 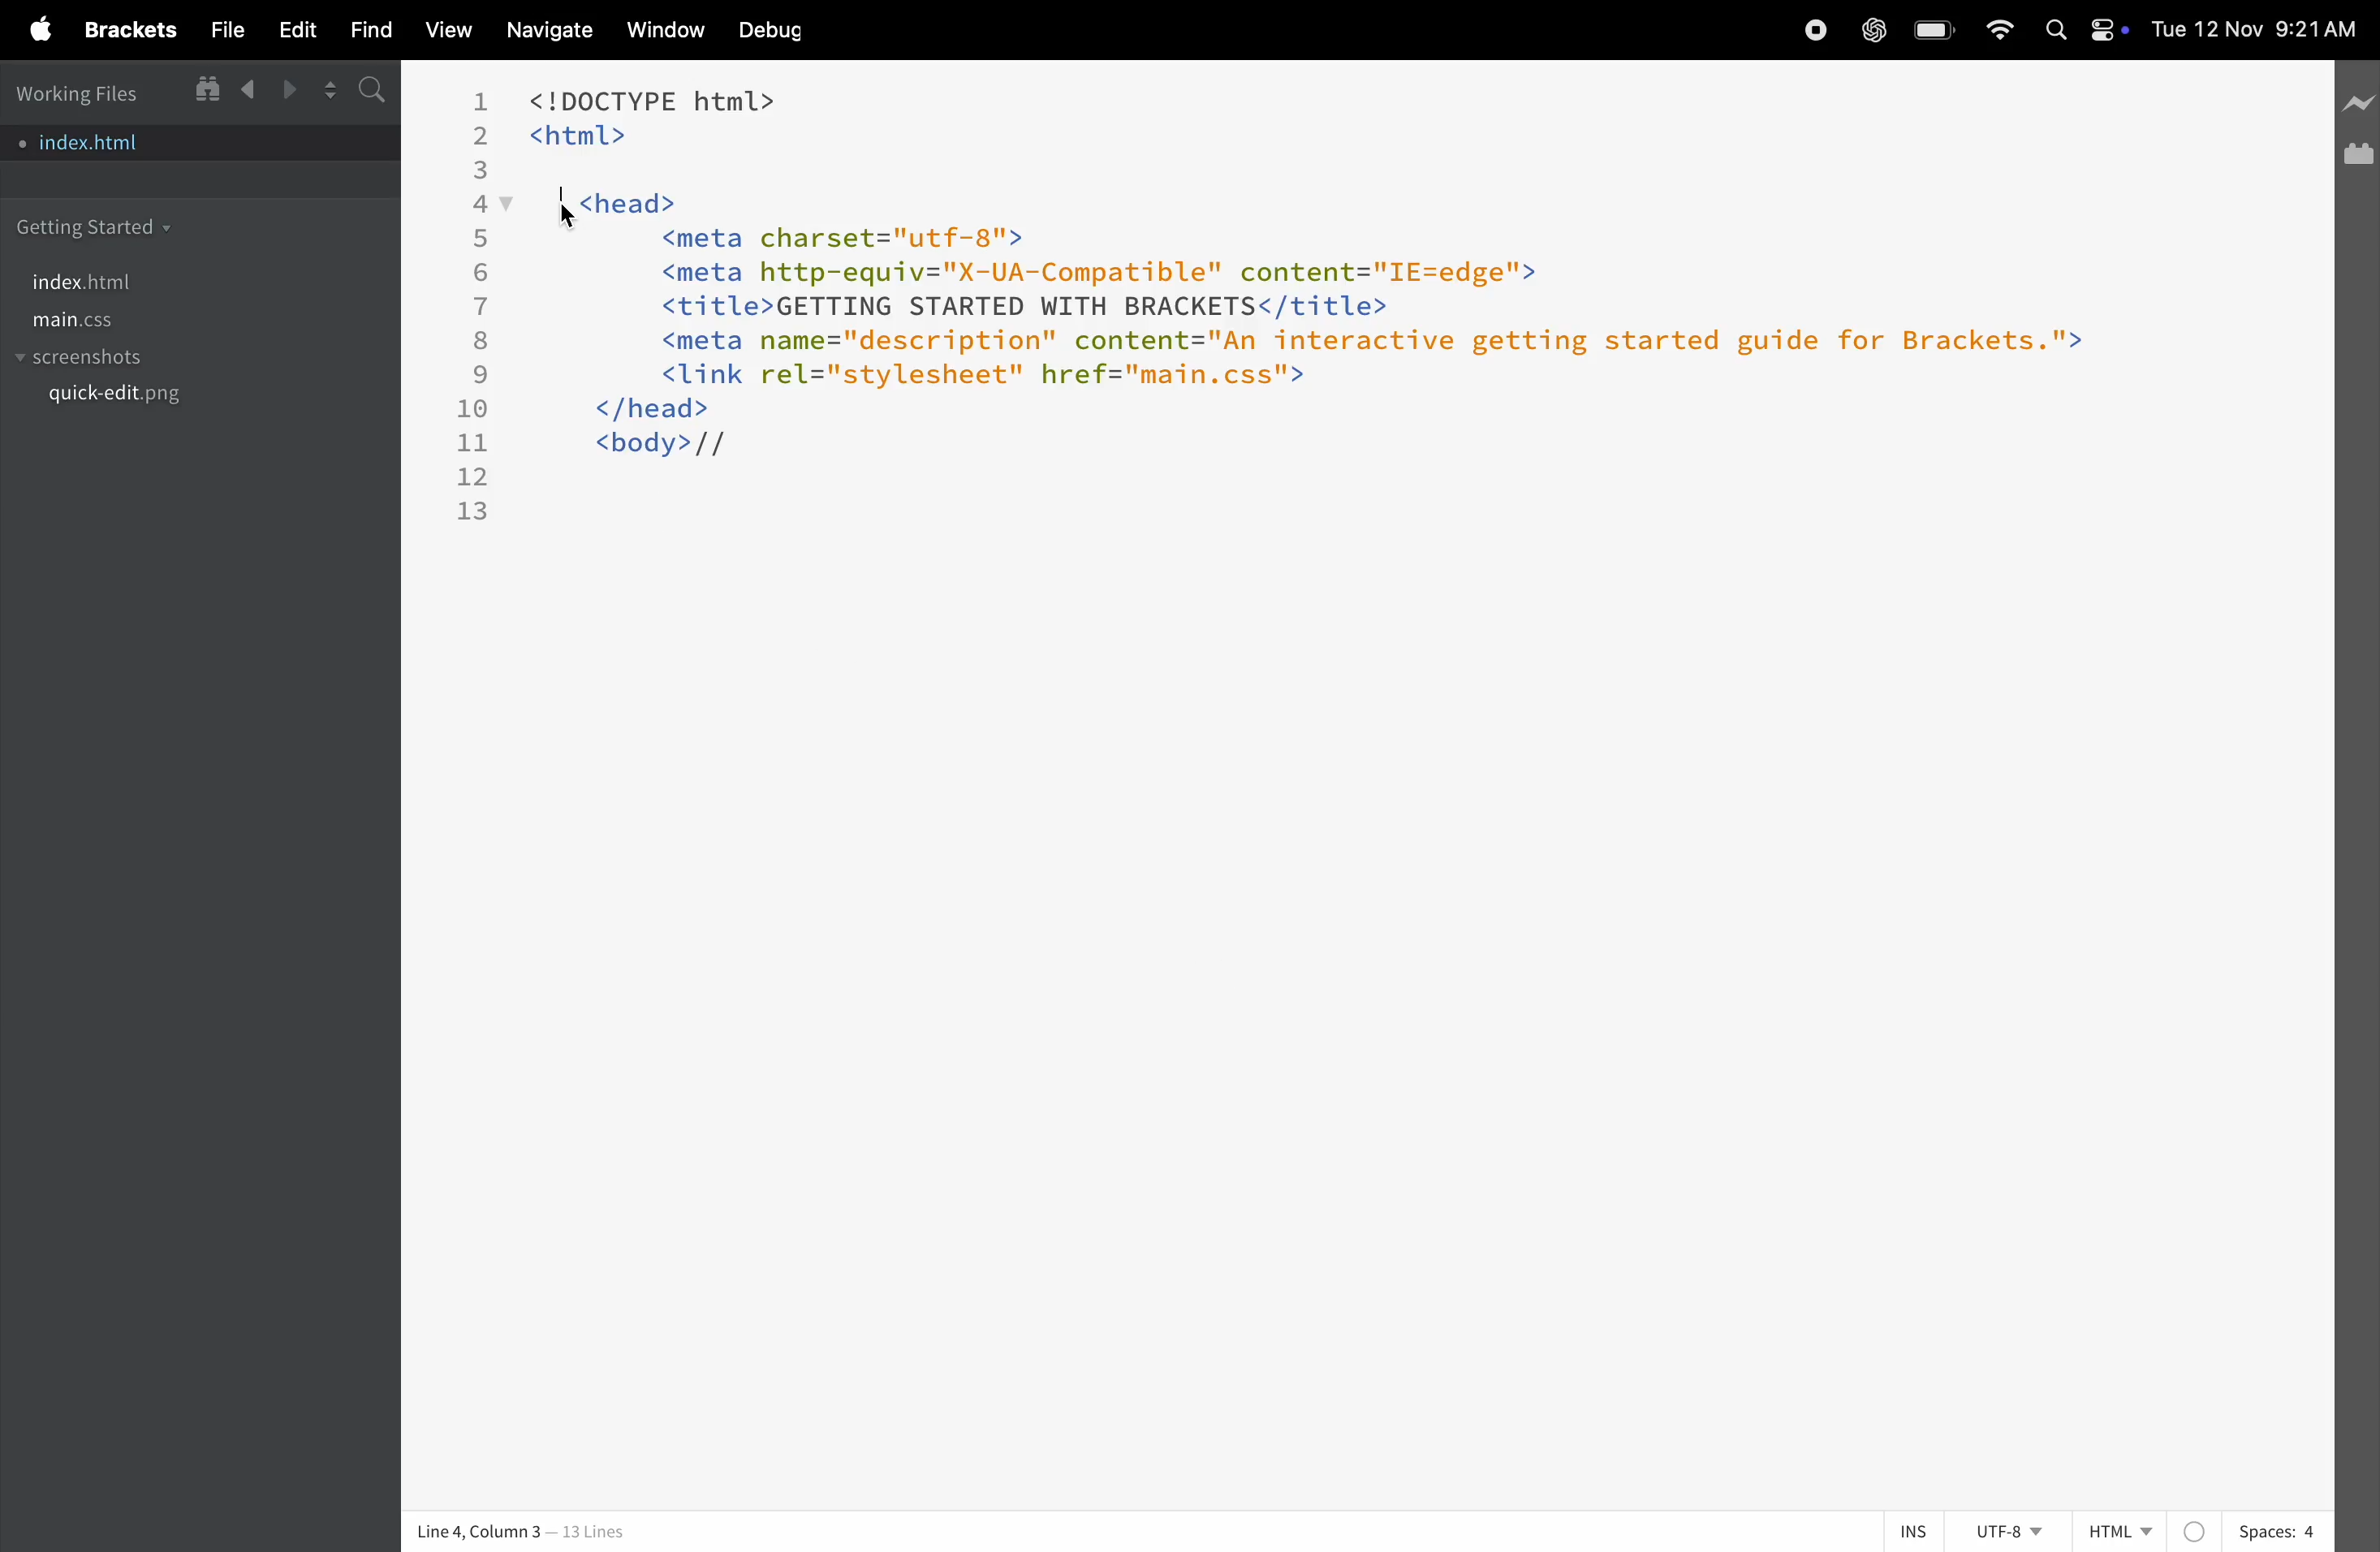 What do you see at coordinates (128, 319) in the screenshot?
I see `main.css` at bounding box center [128, 319].